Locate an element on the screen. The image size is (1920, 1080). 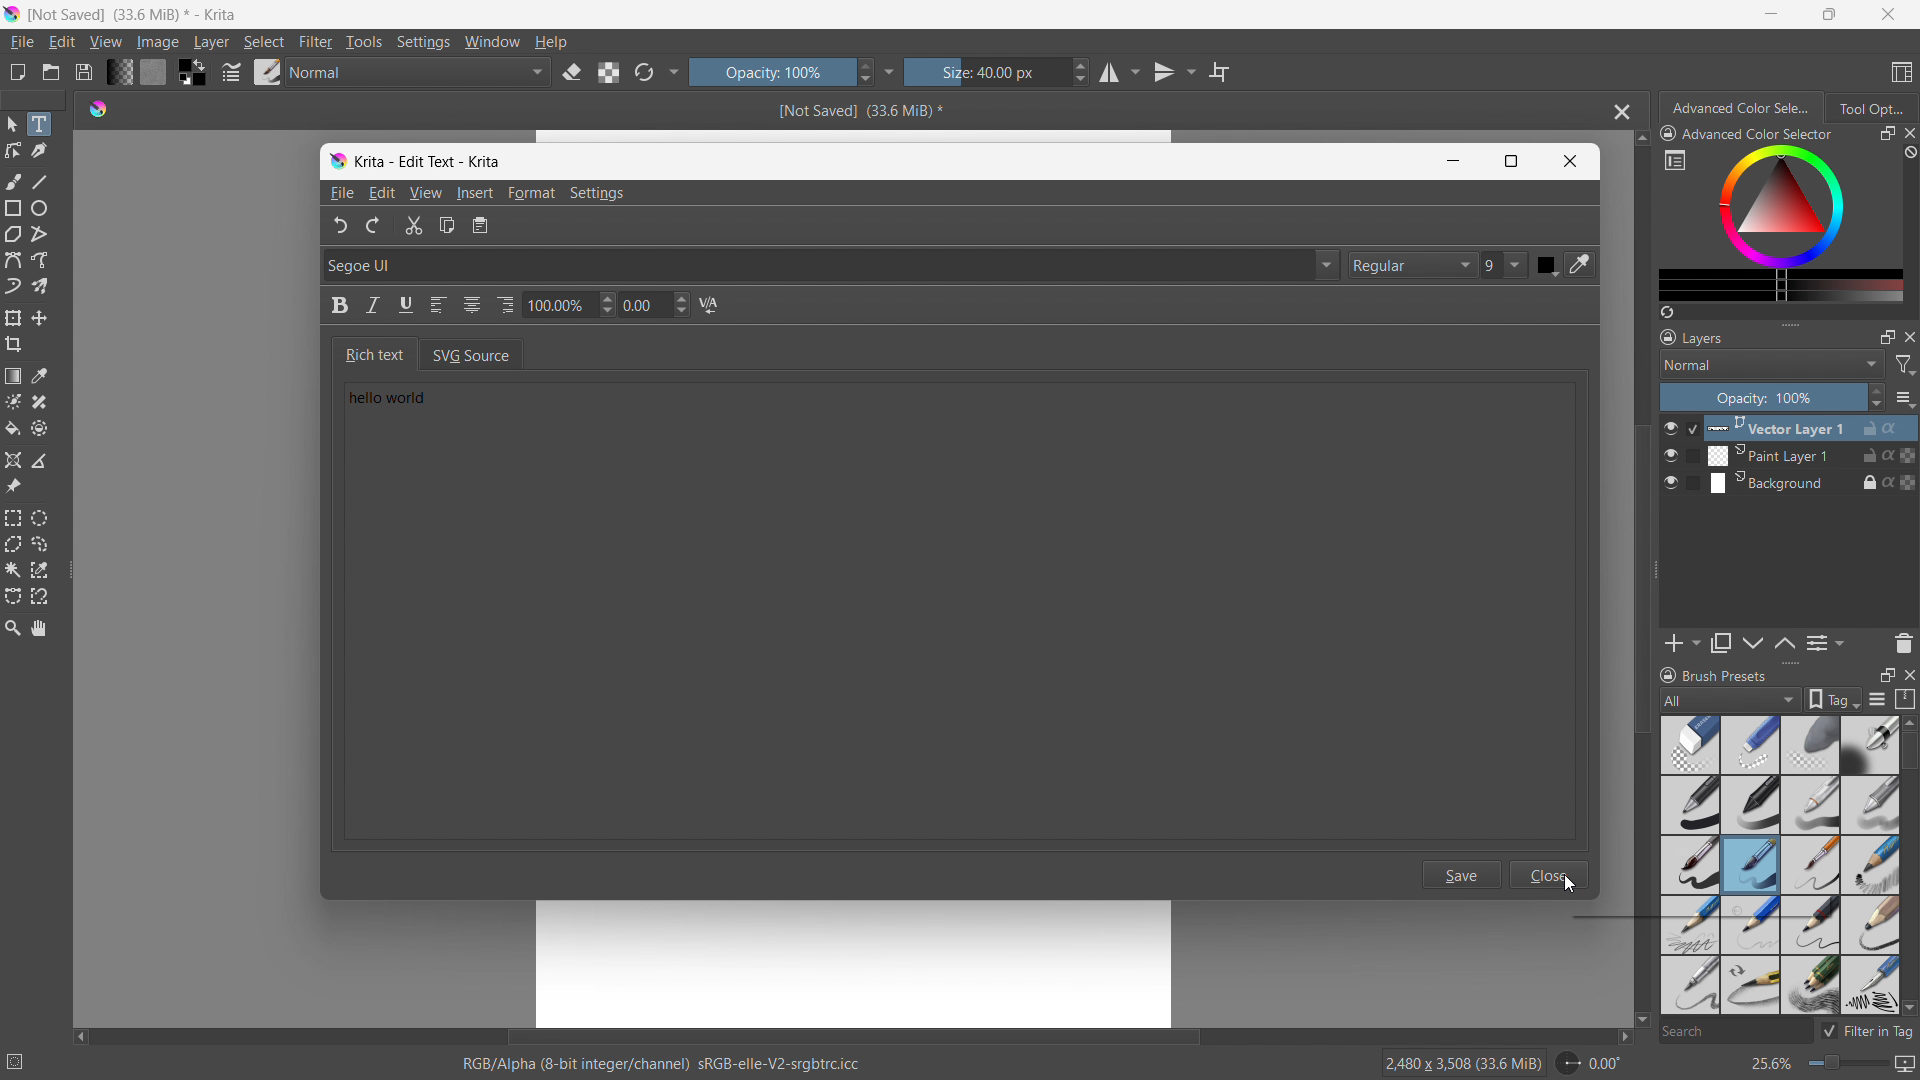
search is located at coordinates (1733, 1033).